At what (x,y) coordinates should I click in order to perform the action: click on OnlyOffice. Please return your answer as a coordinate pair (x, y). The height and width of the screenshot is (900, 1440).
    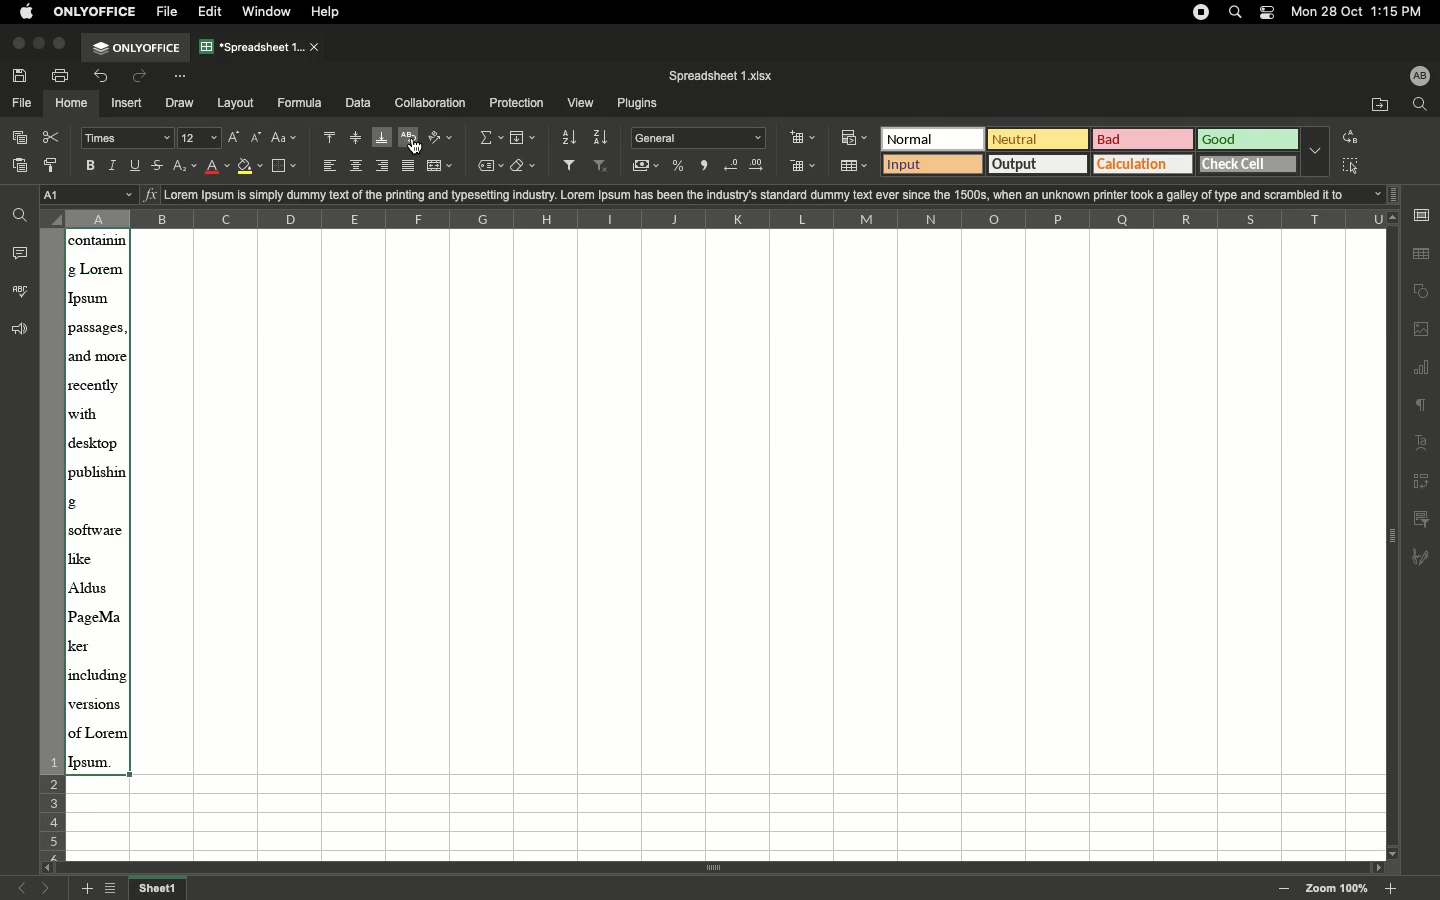
    Looking at the image, I should click on (137, 48).